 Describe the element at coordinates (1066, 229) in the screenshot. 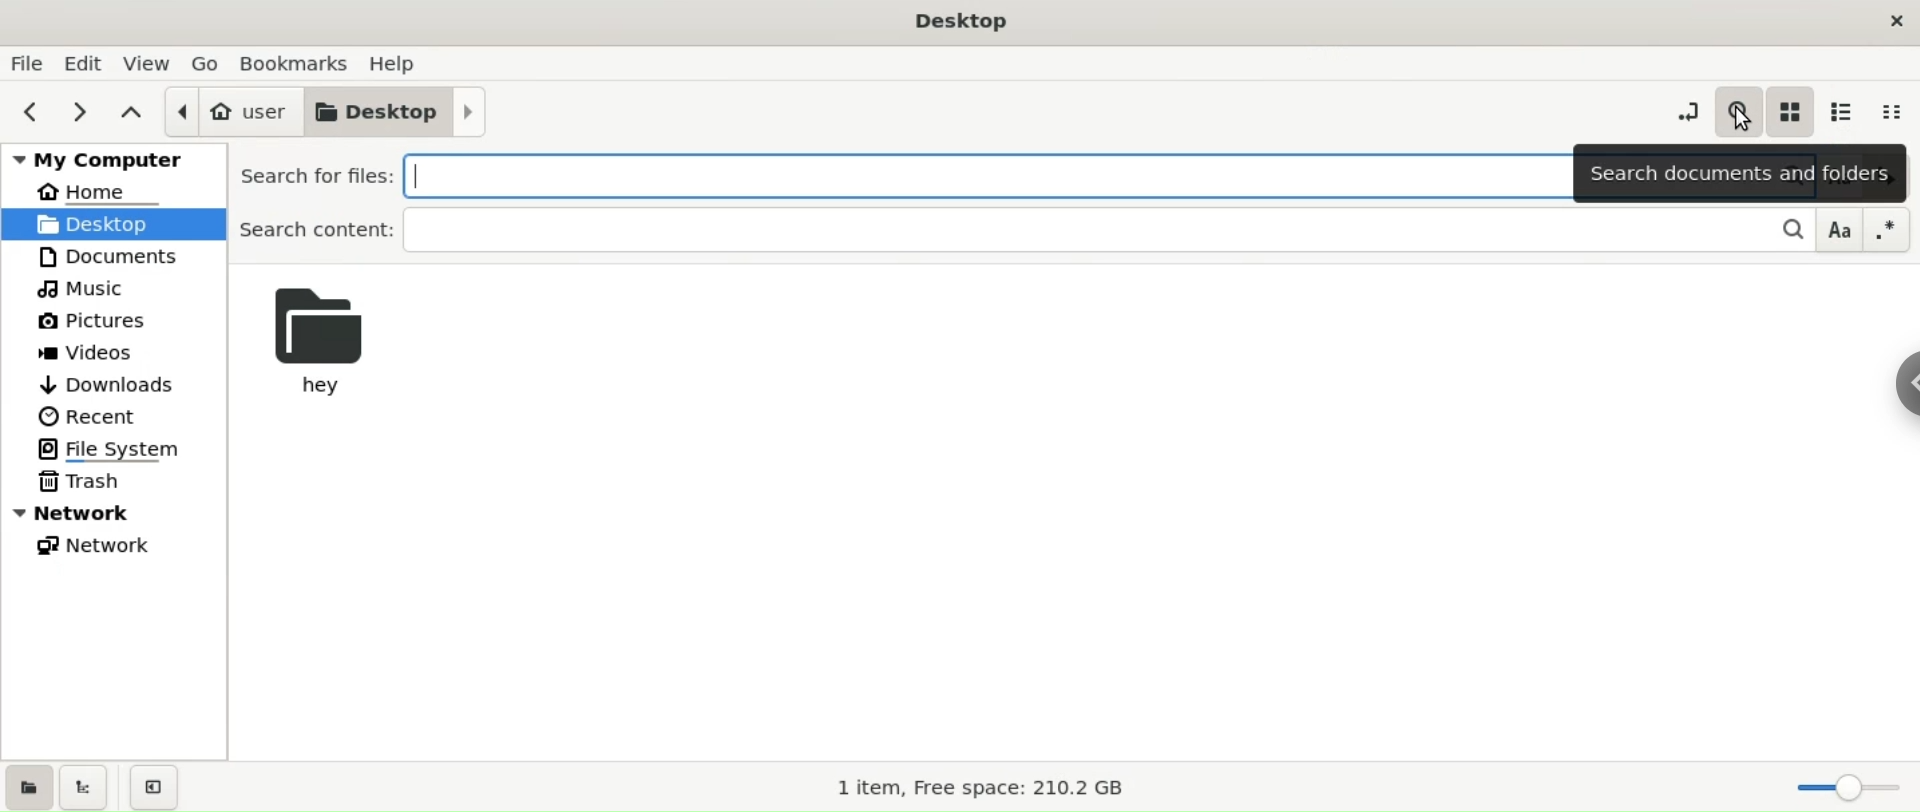

I see `search content` at that location.